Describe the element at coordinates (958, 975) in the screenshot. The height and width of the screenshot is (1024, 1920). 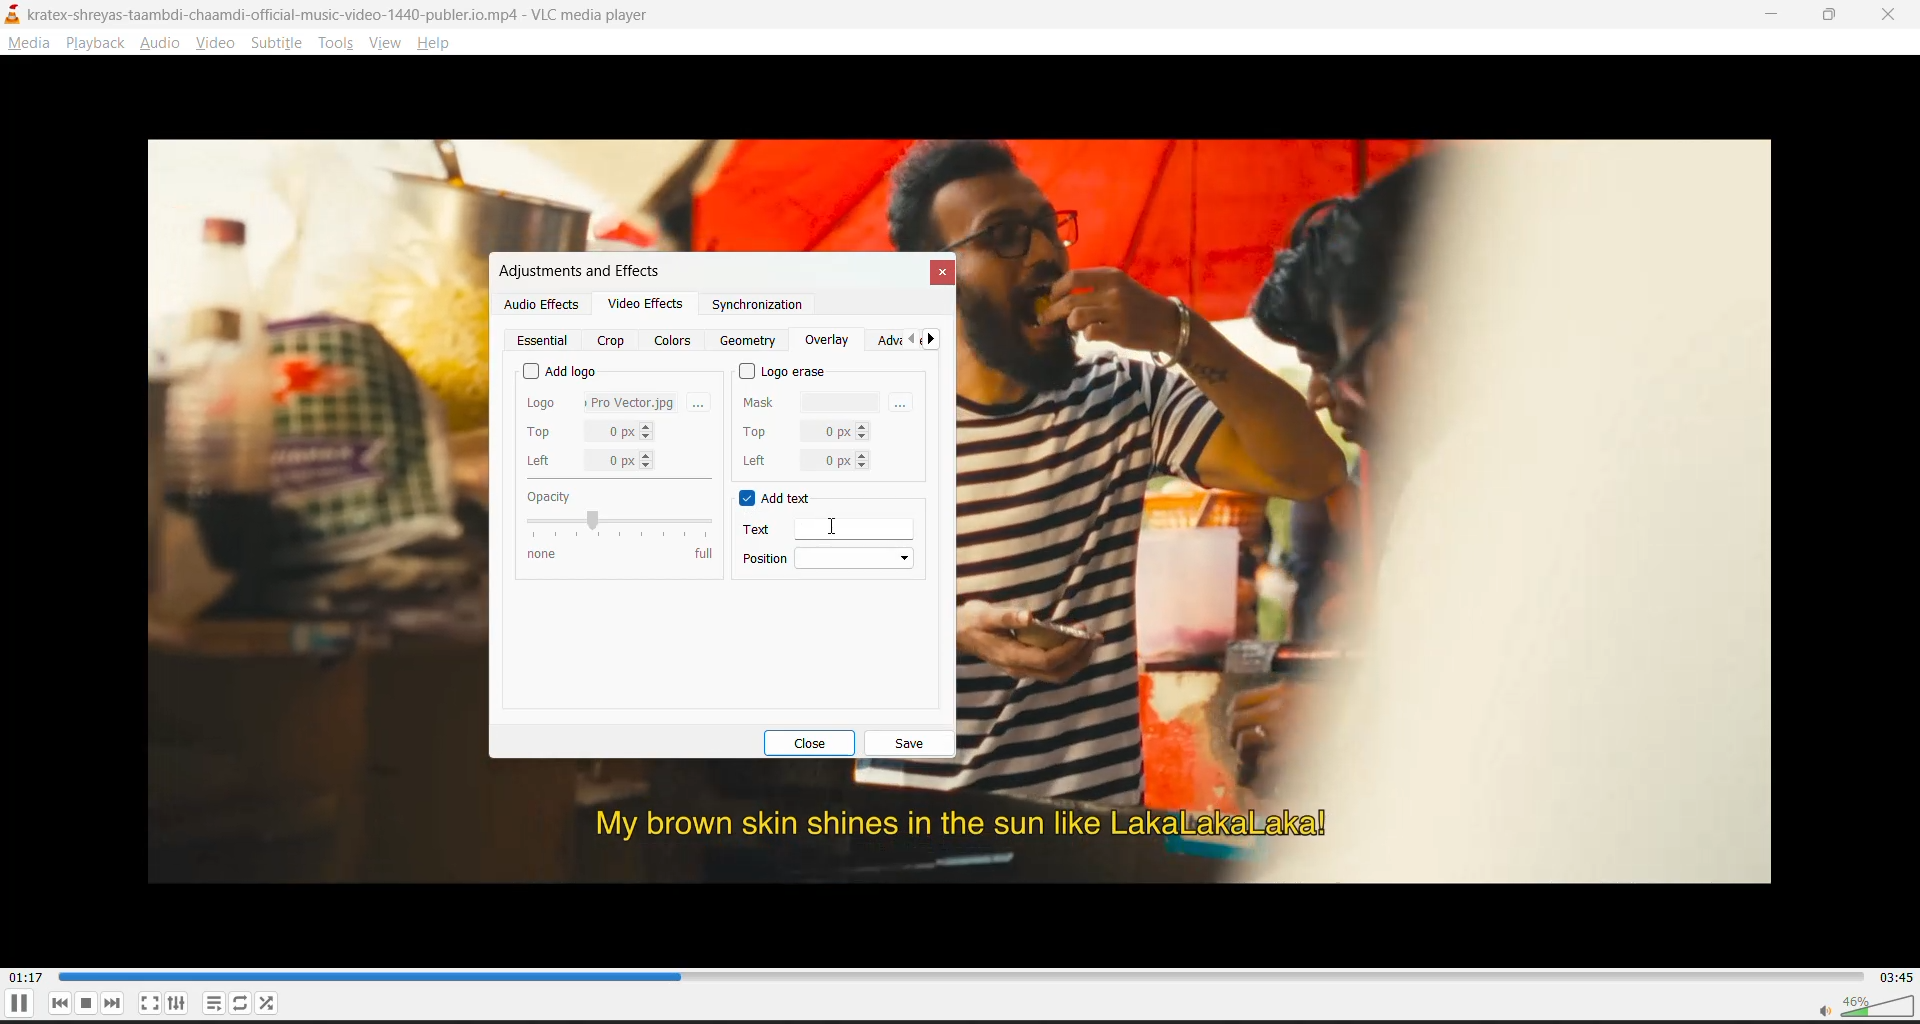
I see `track slider` at that location.